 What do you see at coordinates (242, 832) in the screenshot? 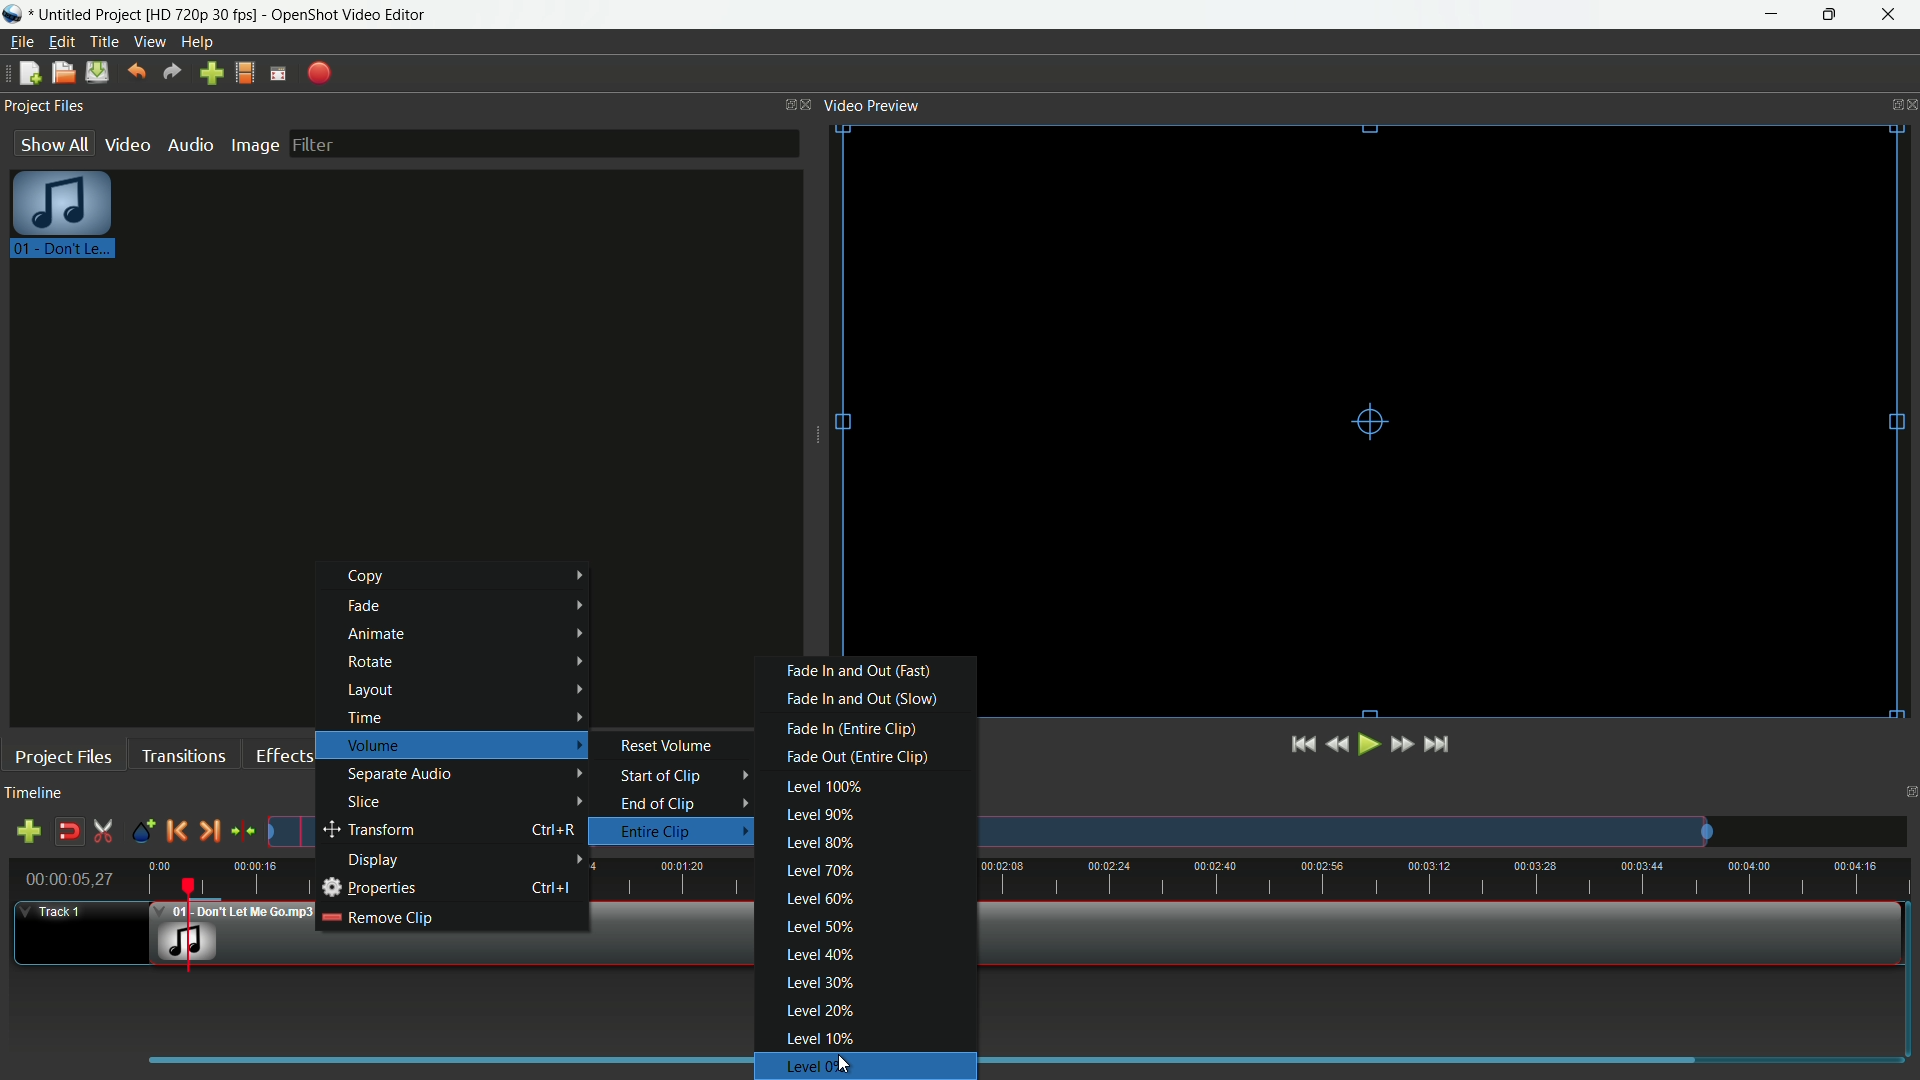
I see `center the timeline on the playhead` at bounding box center [242, 832].